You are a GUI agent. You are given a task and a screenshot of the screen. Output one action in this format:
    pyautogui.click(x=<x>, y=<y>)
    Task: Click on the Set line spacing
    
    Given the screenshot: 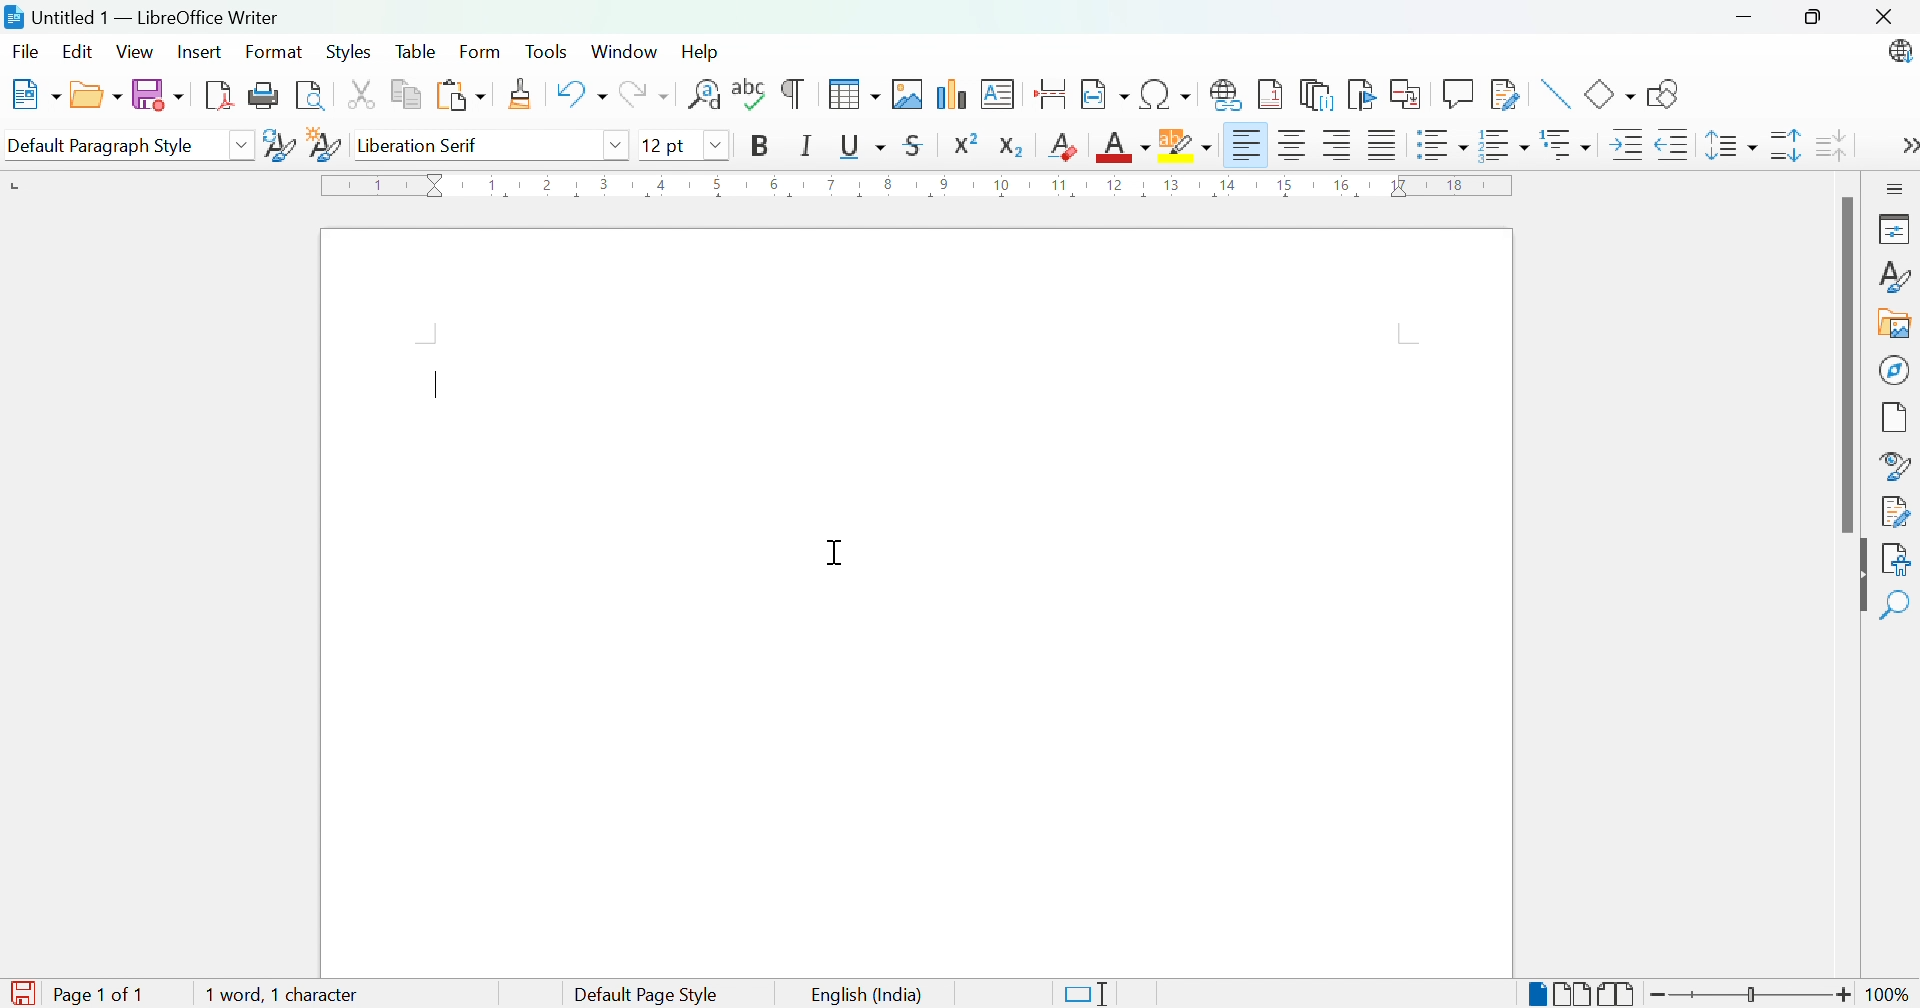 What is the action you would take?
    pyautogui.click(x=1729, y=145)
    